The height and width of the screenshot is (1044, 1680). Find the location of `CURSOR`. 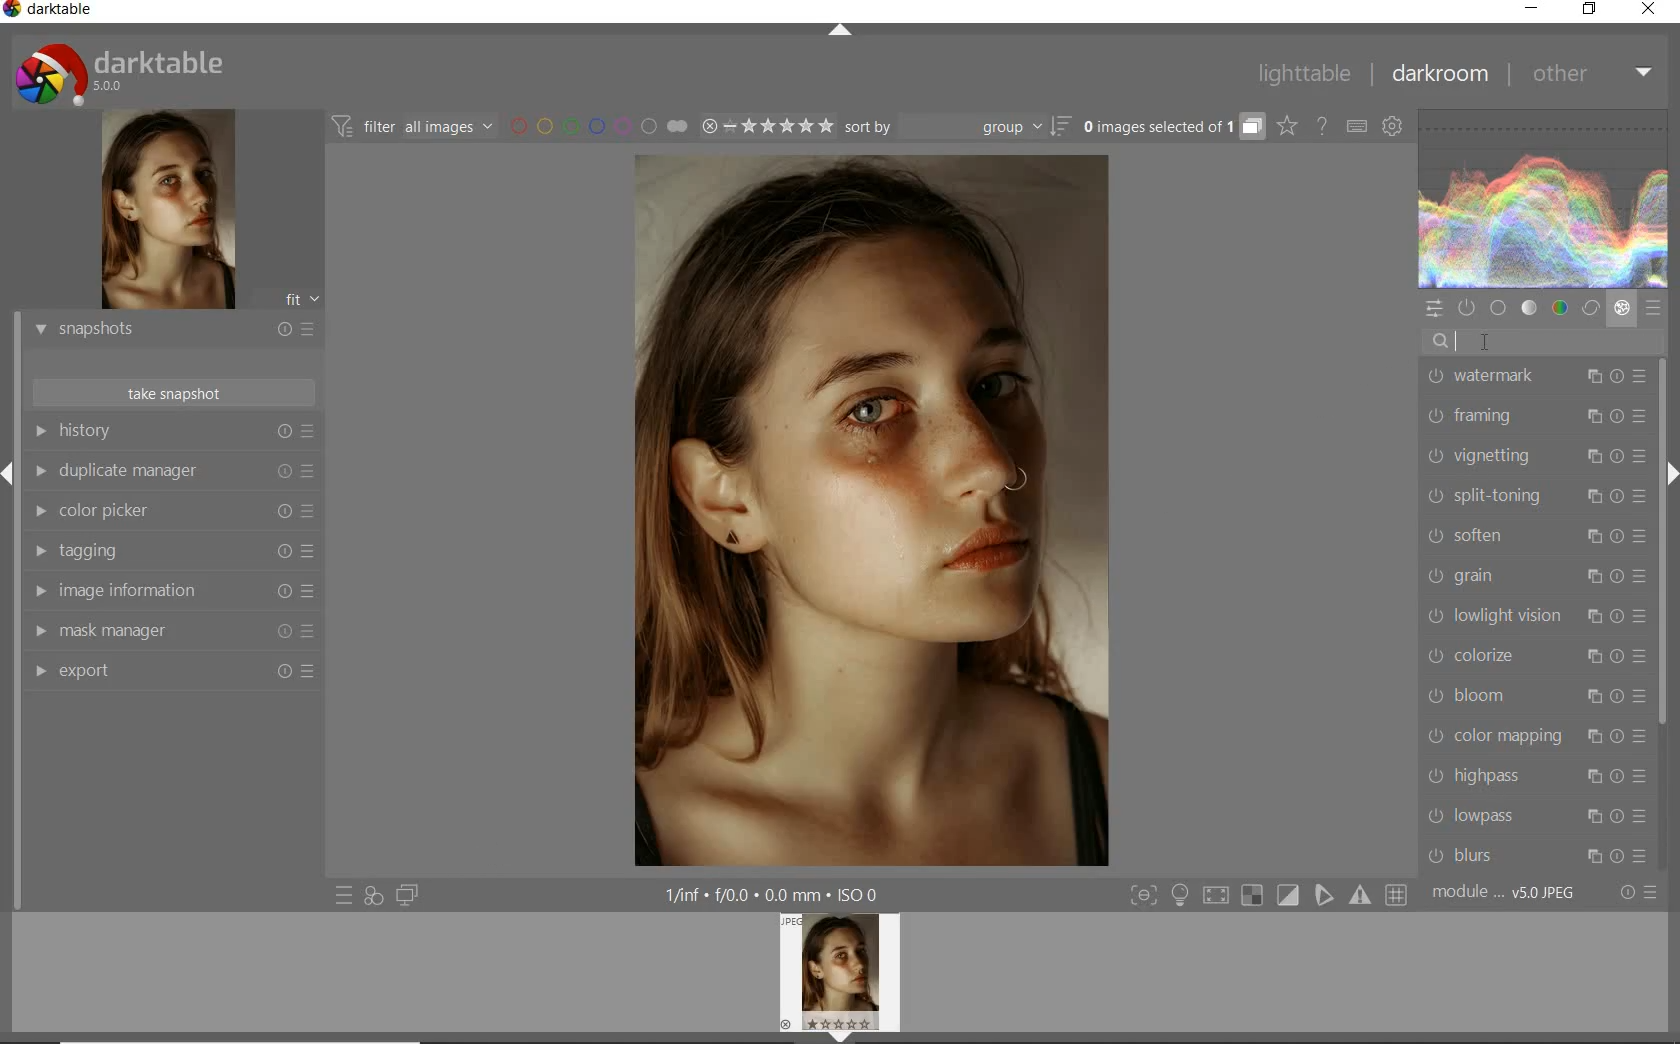

CURSOR is located at coordinates (1483, 342).